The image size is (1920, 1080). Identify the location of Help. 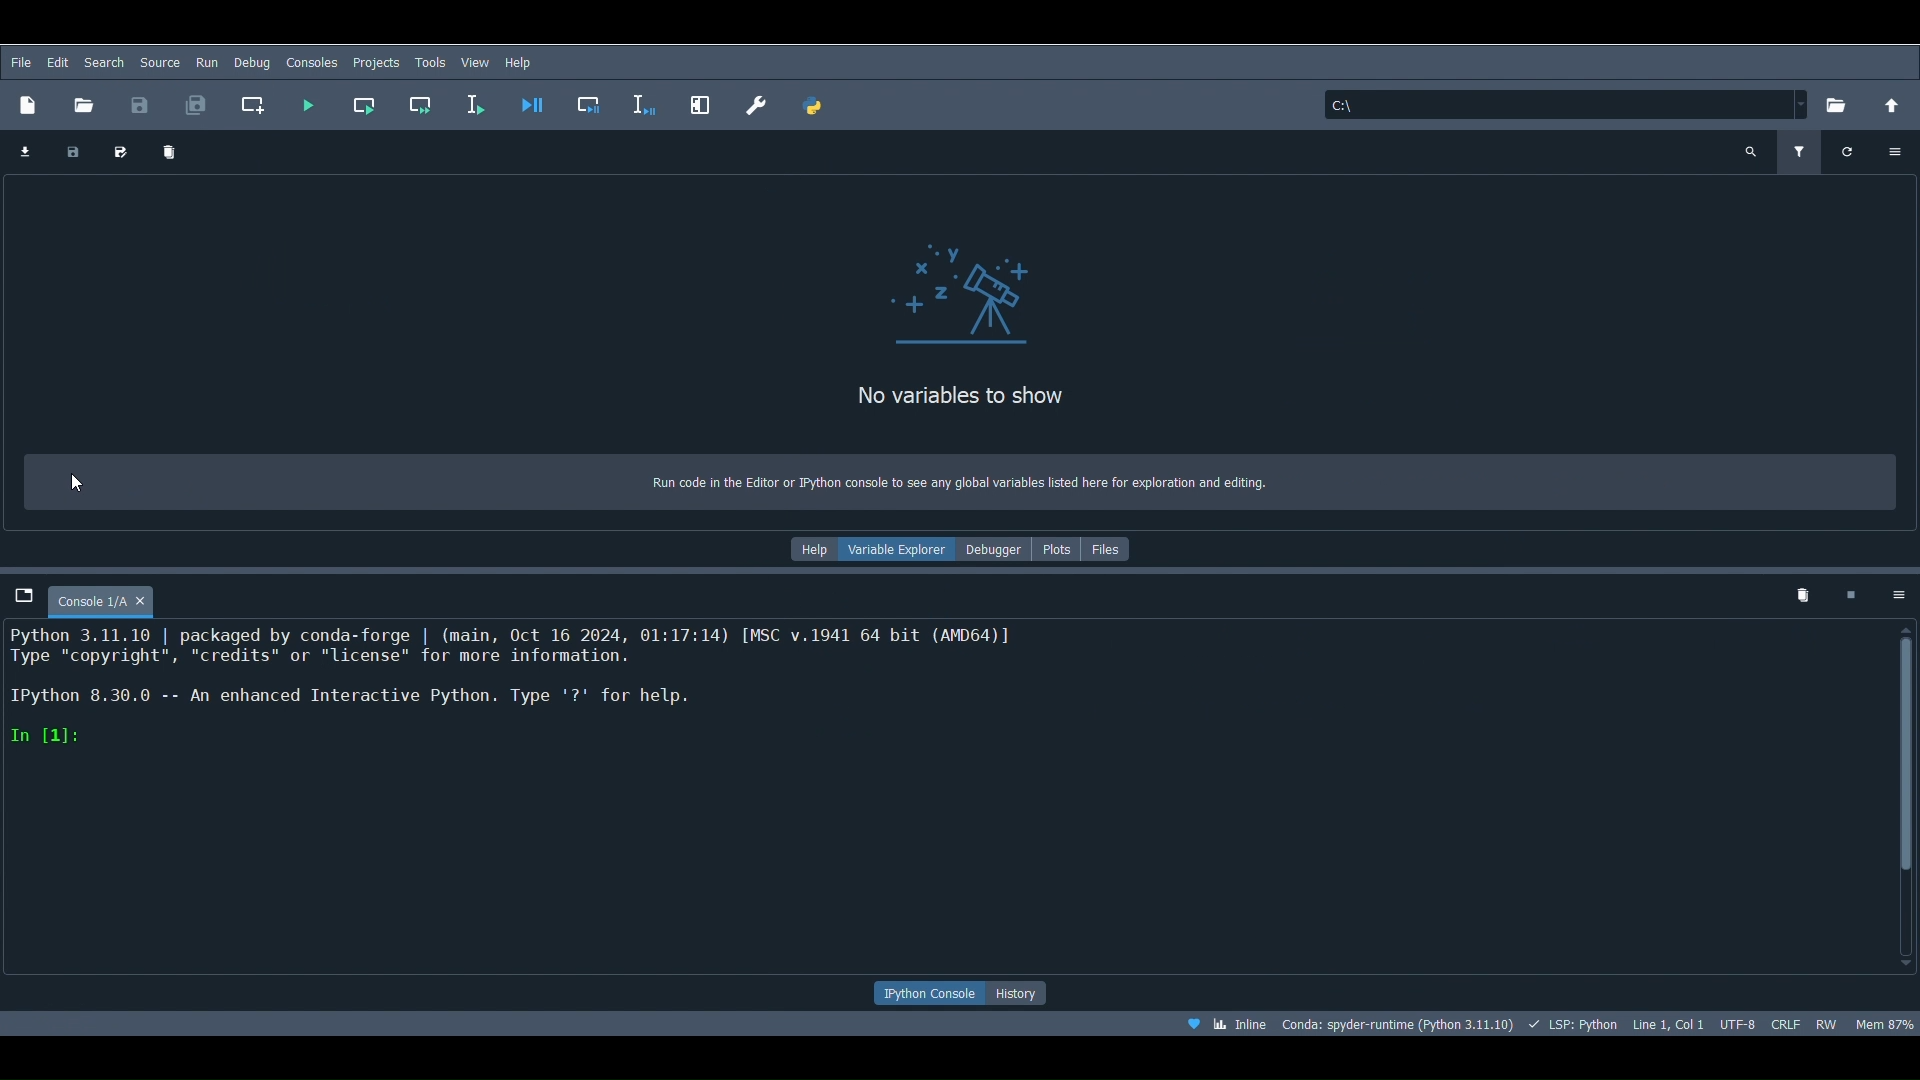
(811, 546).